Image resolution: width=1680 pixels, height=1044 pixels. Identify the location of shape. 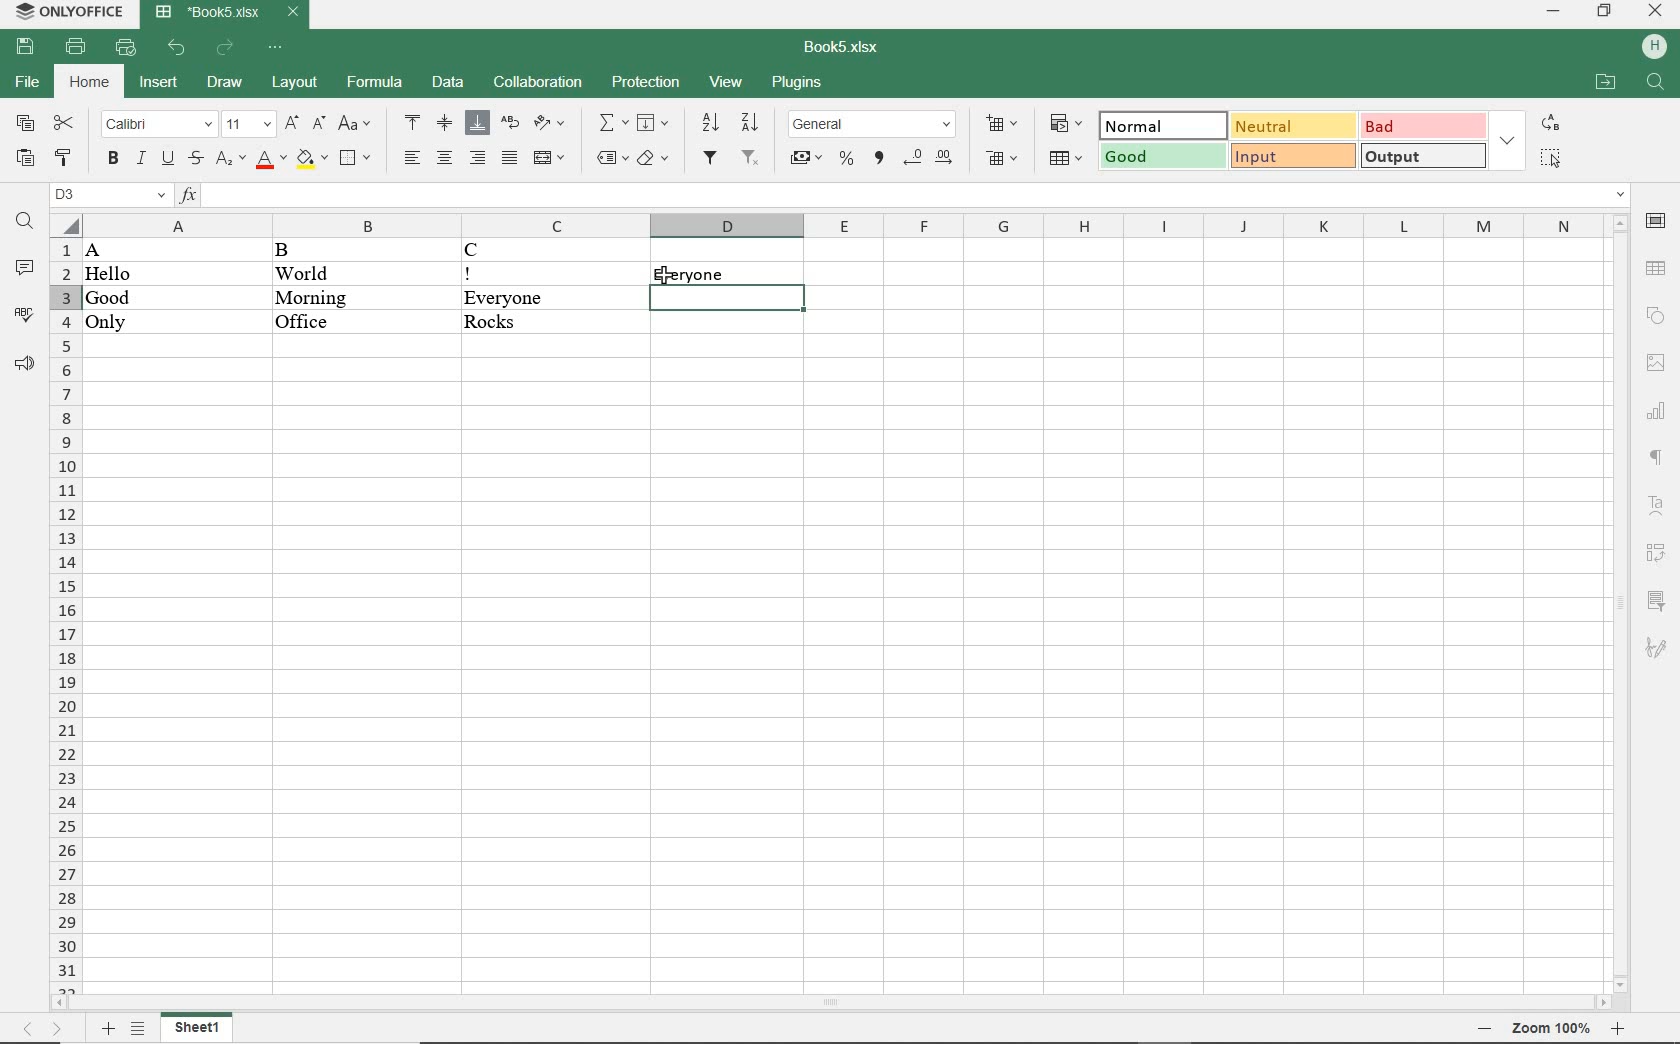
(1656, 315).